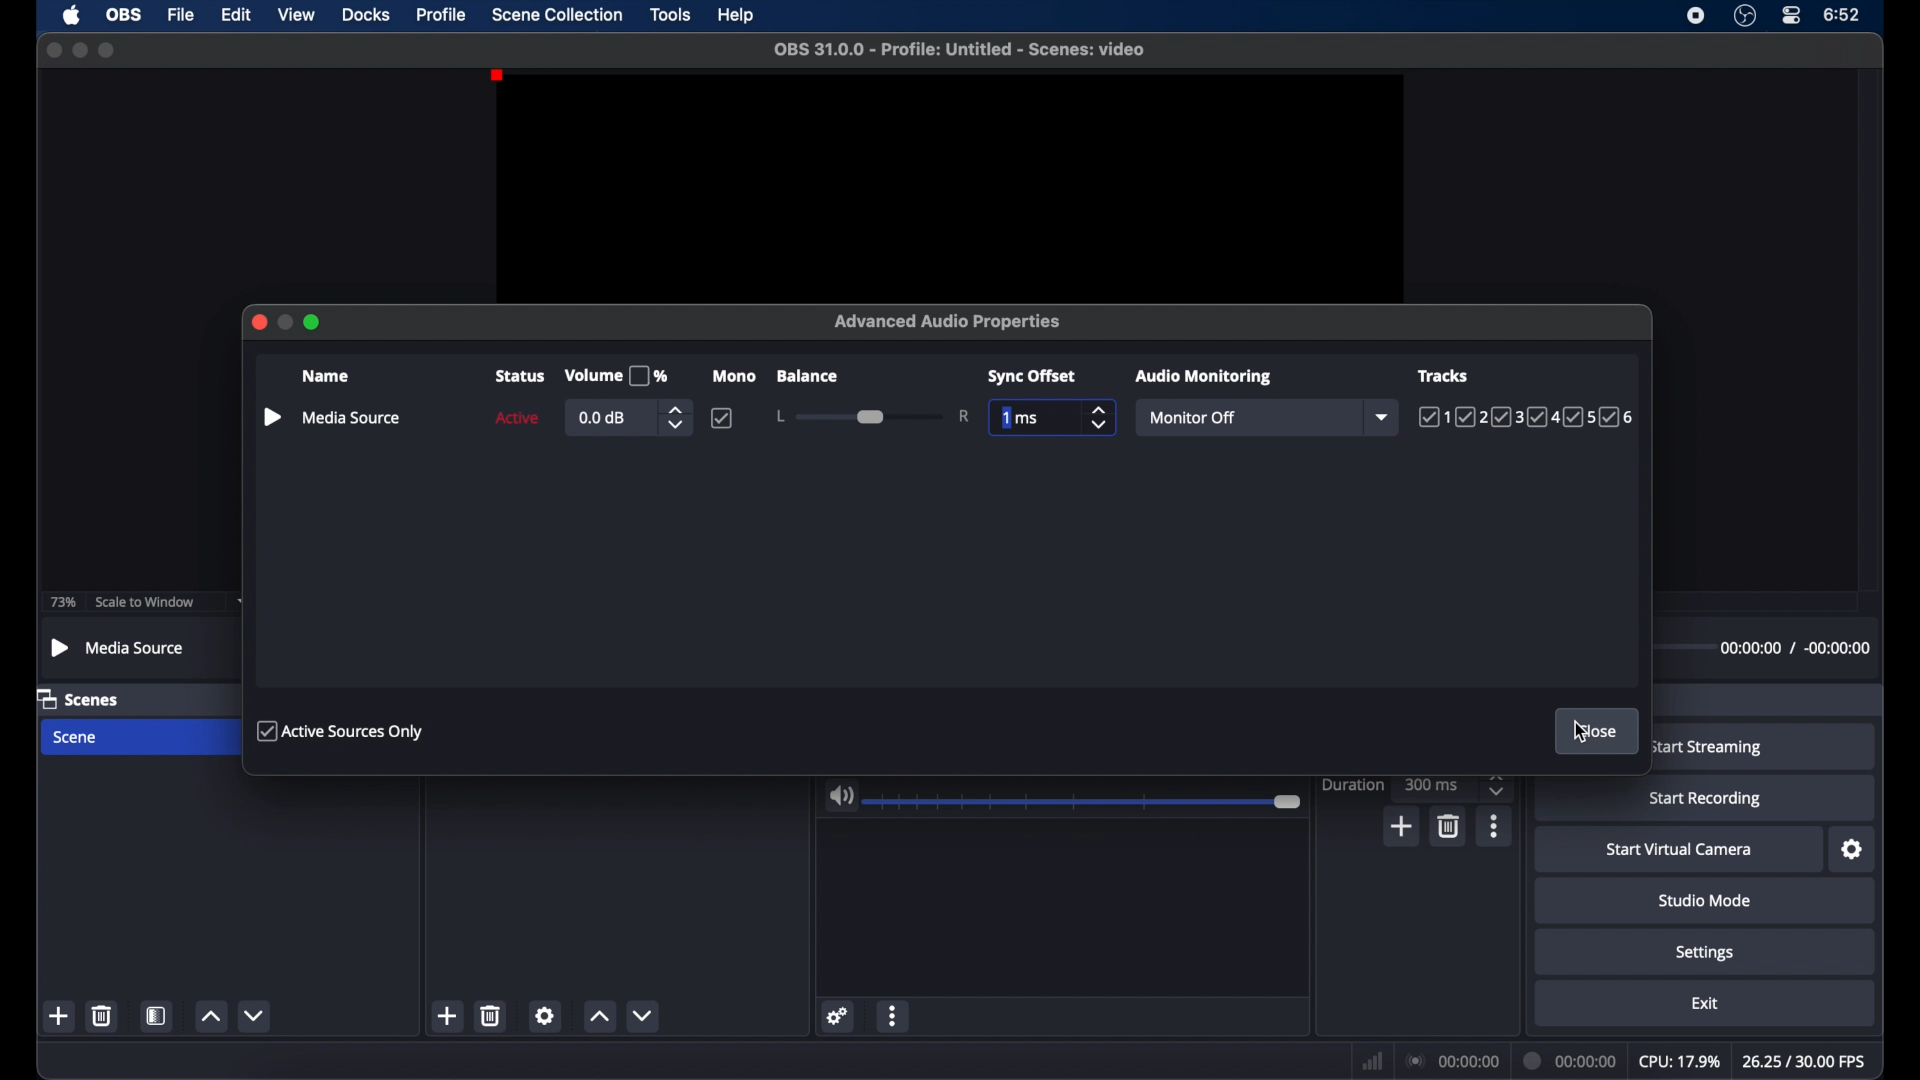 The width and height of the screenshot is (1920, 1080). Describe the element at coordinates (286, 322) in the screenshot. I see `minimize` at that location.